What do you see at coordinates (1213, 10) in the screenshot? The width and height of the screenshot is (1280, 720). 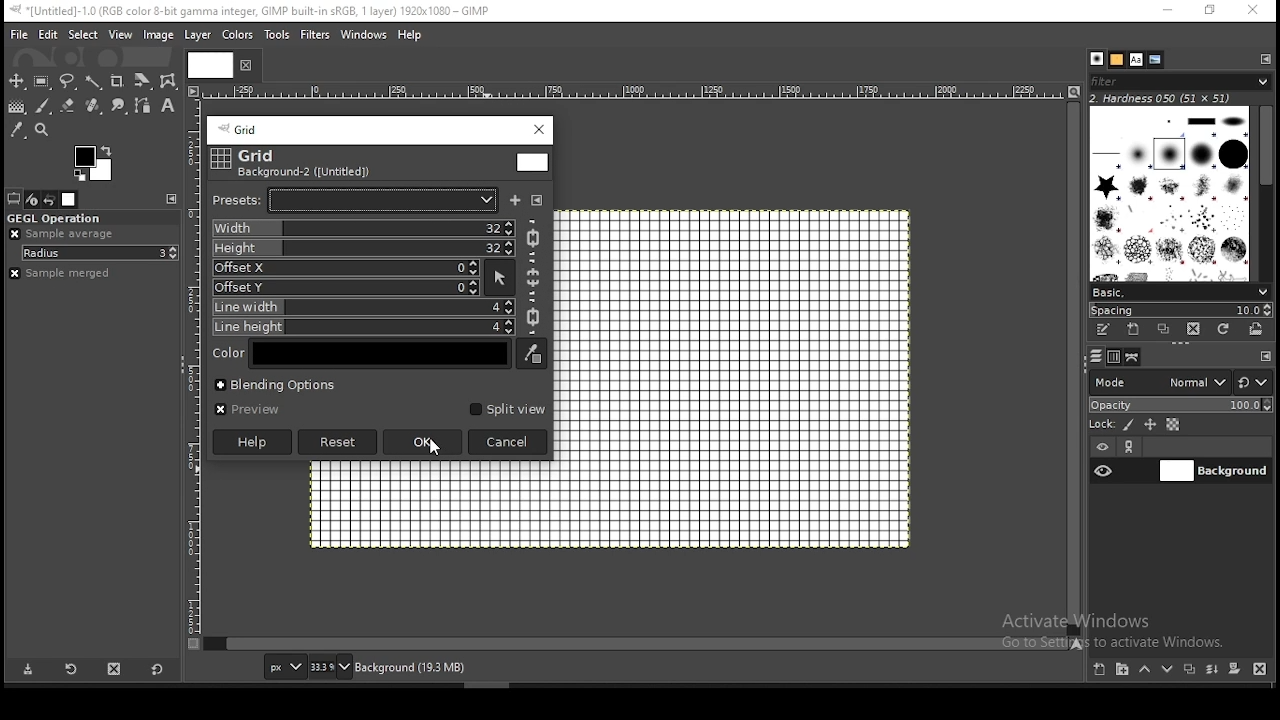 I see `restore` at bounding box center [1213, 10].